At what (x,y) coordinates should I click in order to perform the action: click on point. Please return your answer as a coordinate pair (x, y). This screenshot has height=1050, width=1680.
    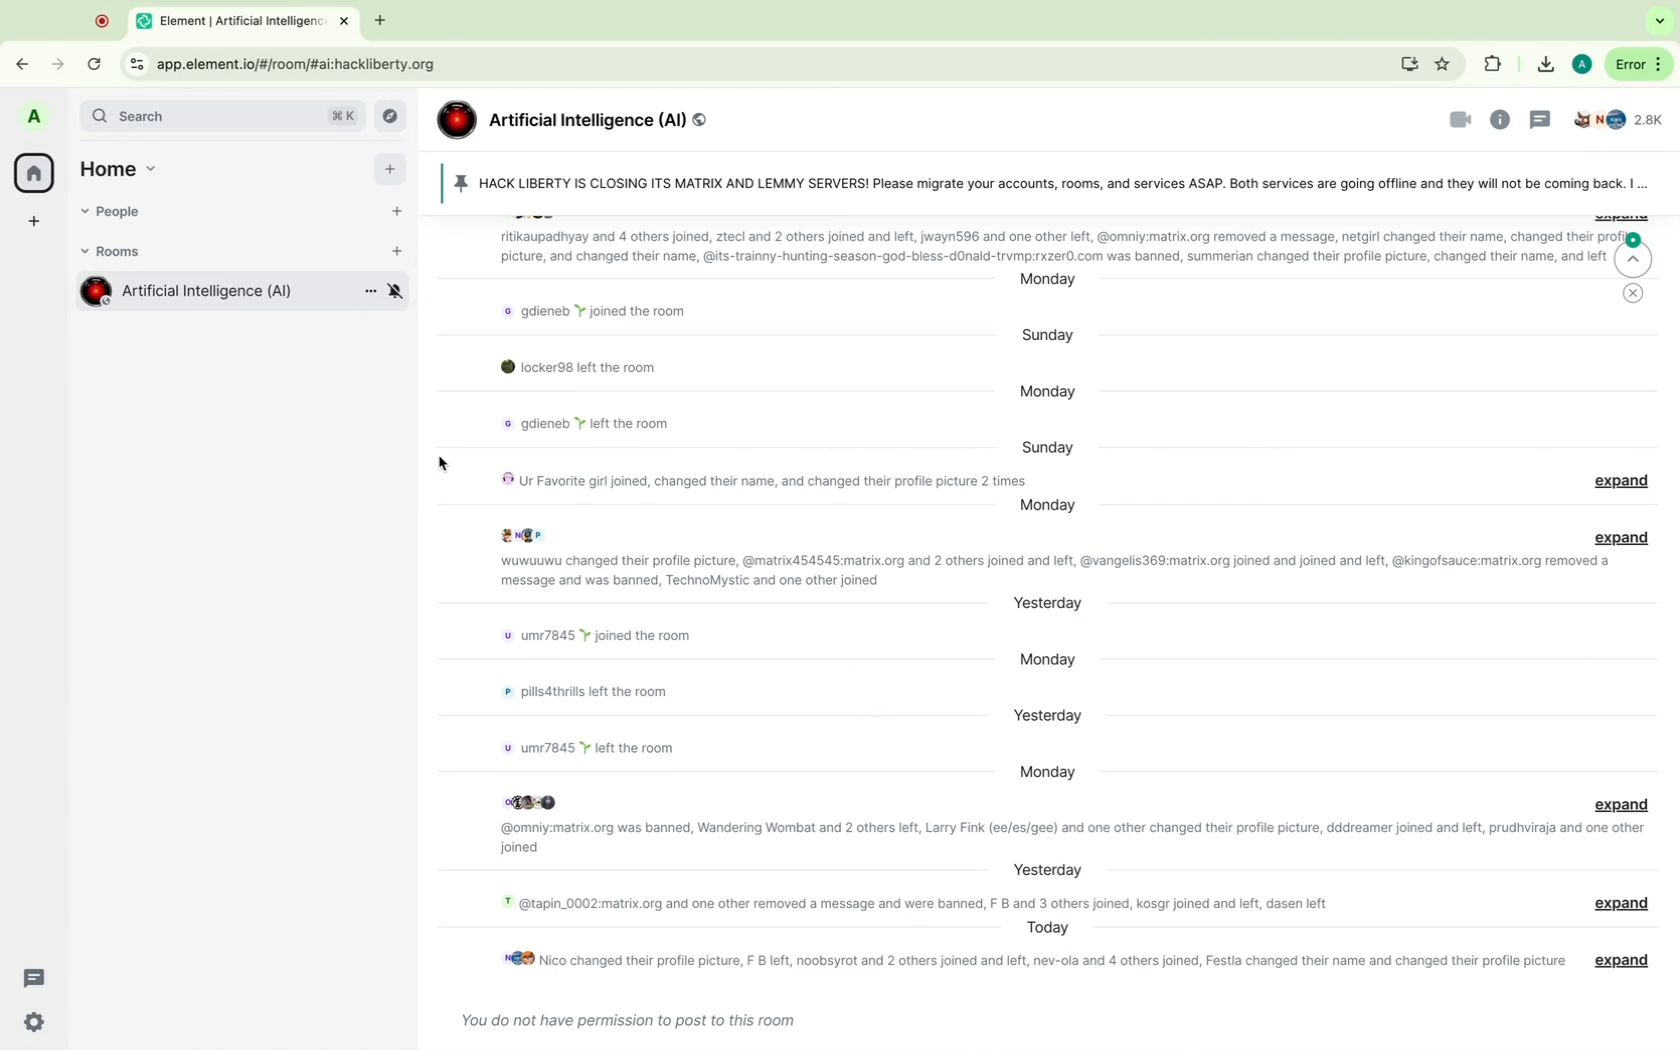
    Looking at the image, I should click on (102, 19).